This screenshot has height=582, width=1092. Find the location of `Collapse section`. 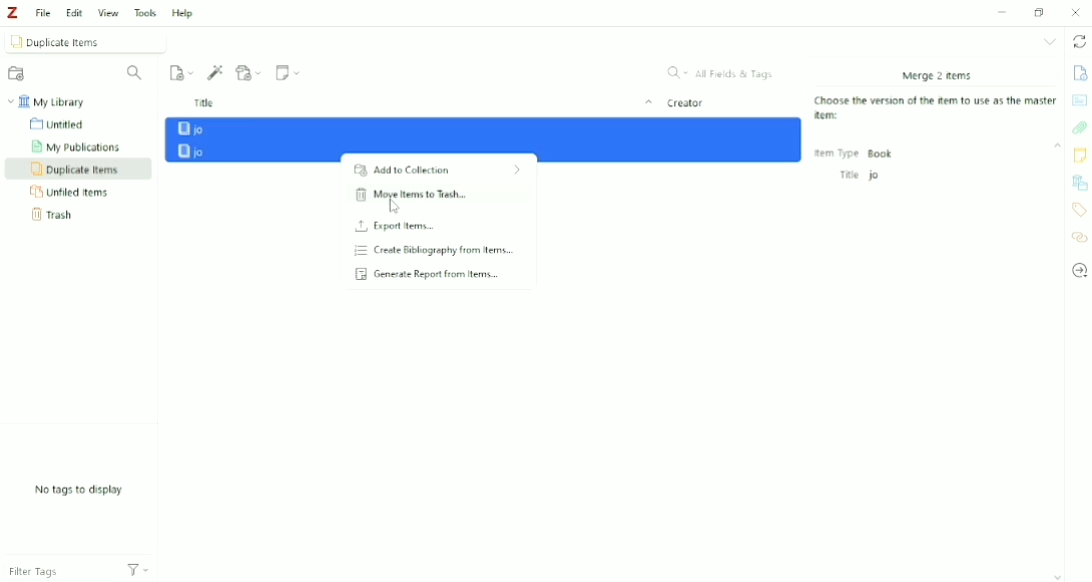

Collapse section is located at coordinates (1057, 146).